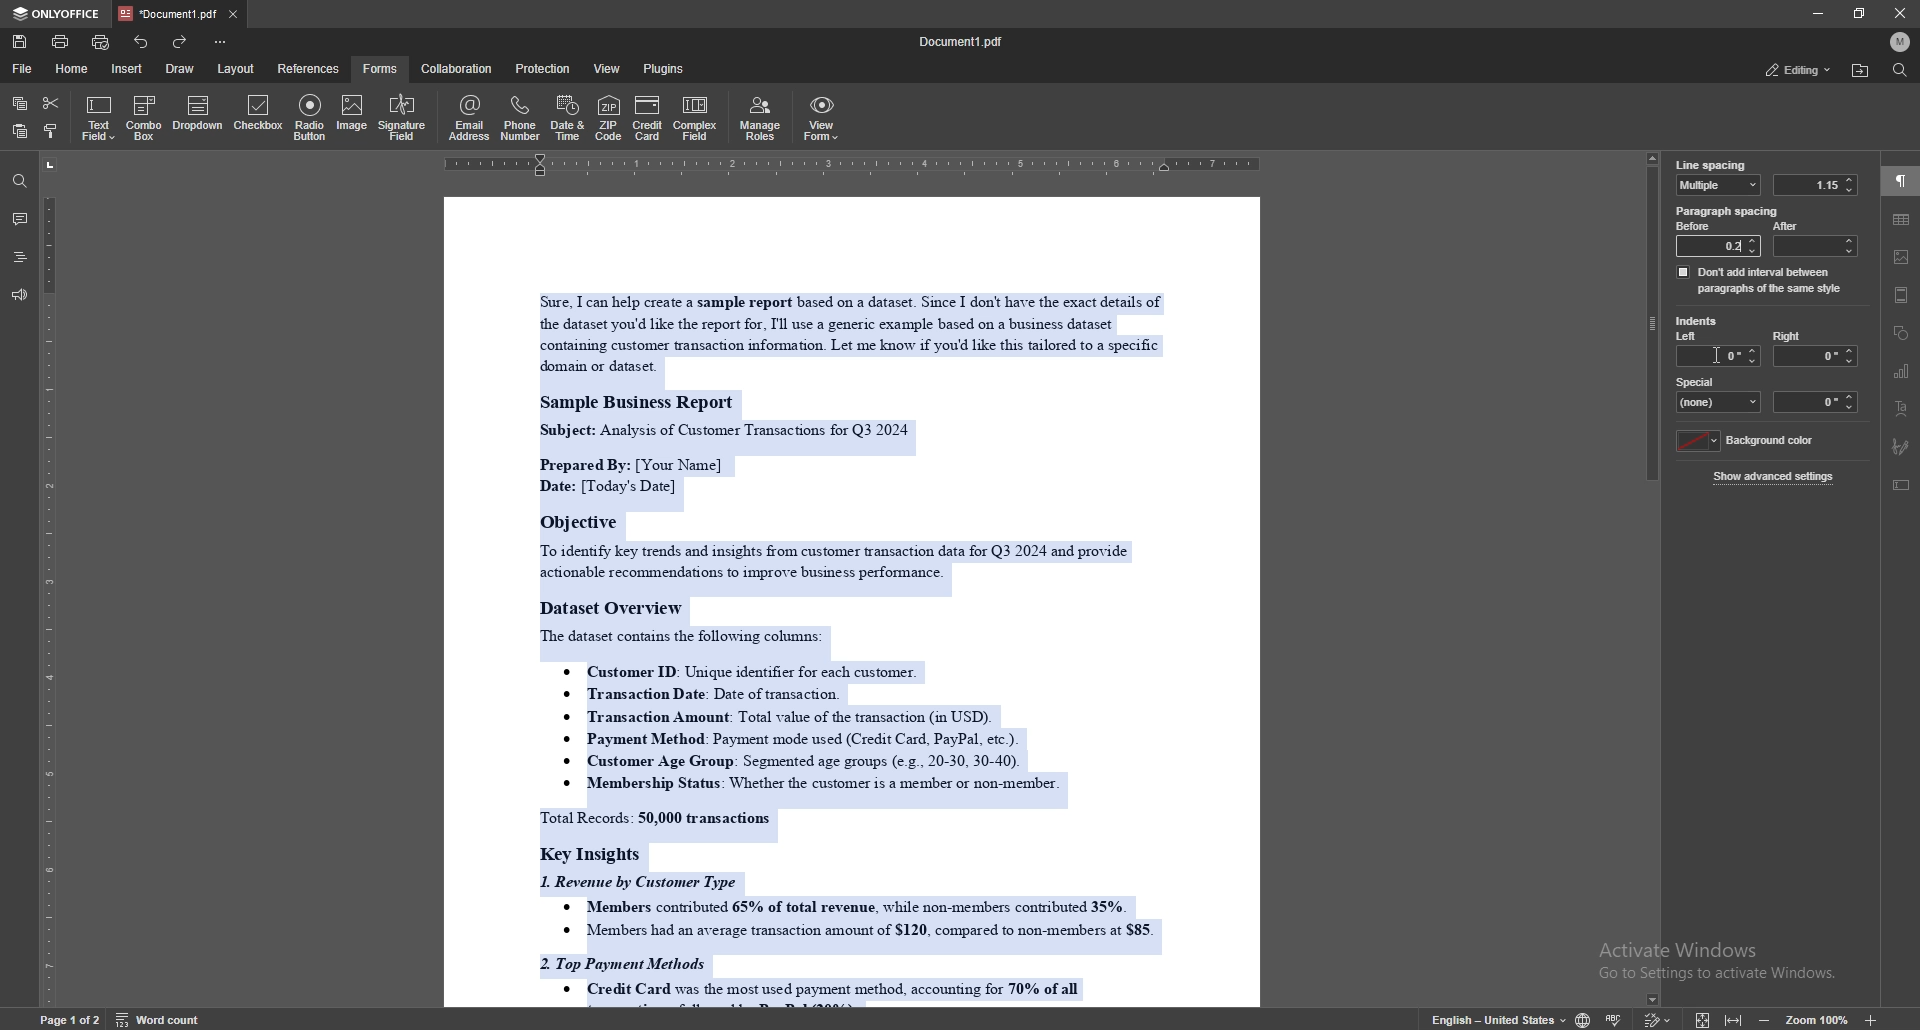 This screenshot has height=1030, width=1920. I want to click on feedback, so click(19, 296).